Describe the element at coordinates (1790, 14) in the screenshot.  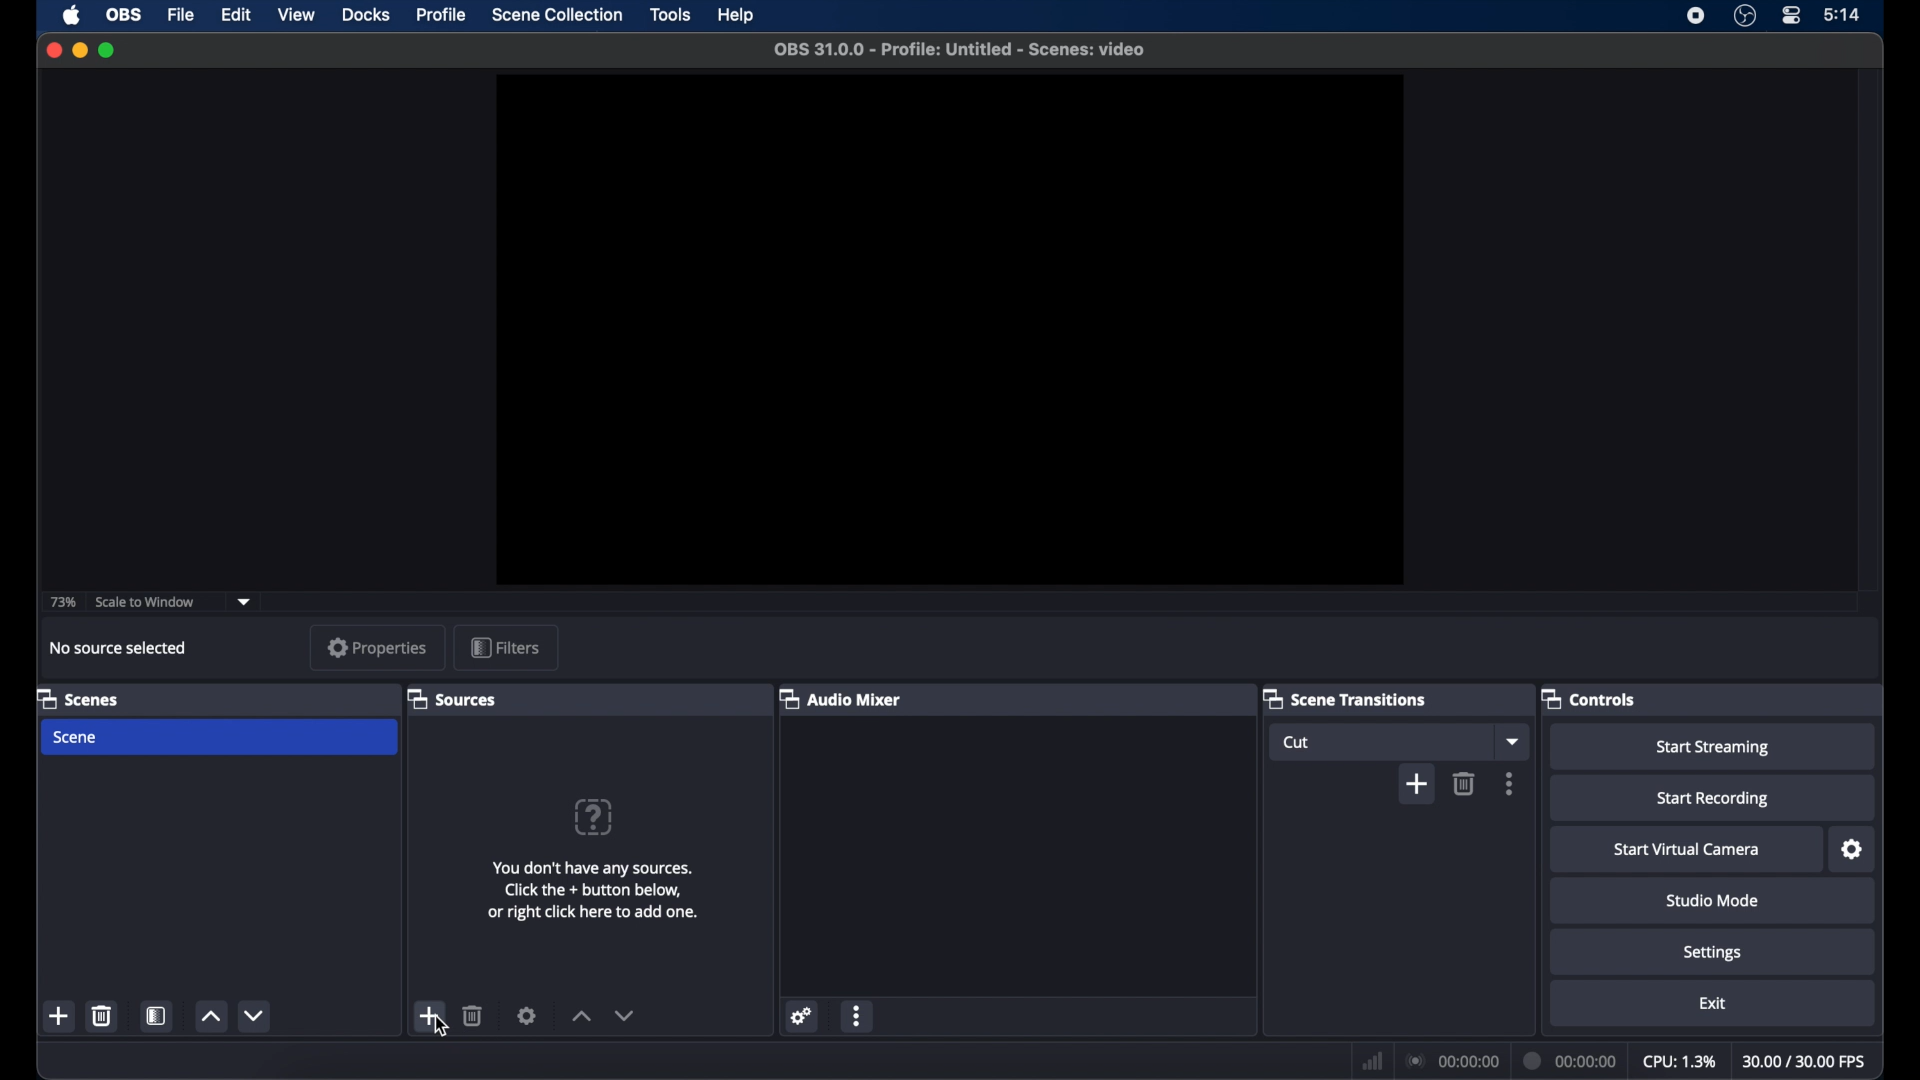
I see `control center` at that location.